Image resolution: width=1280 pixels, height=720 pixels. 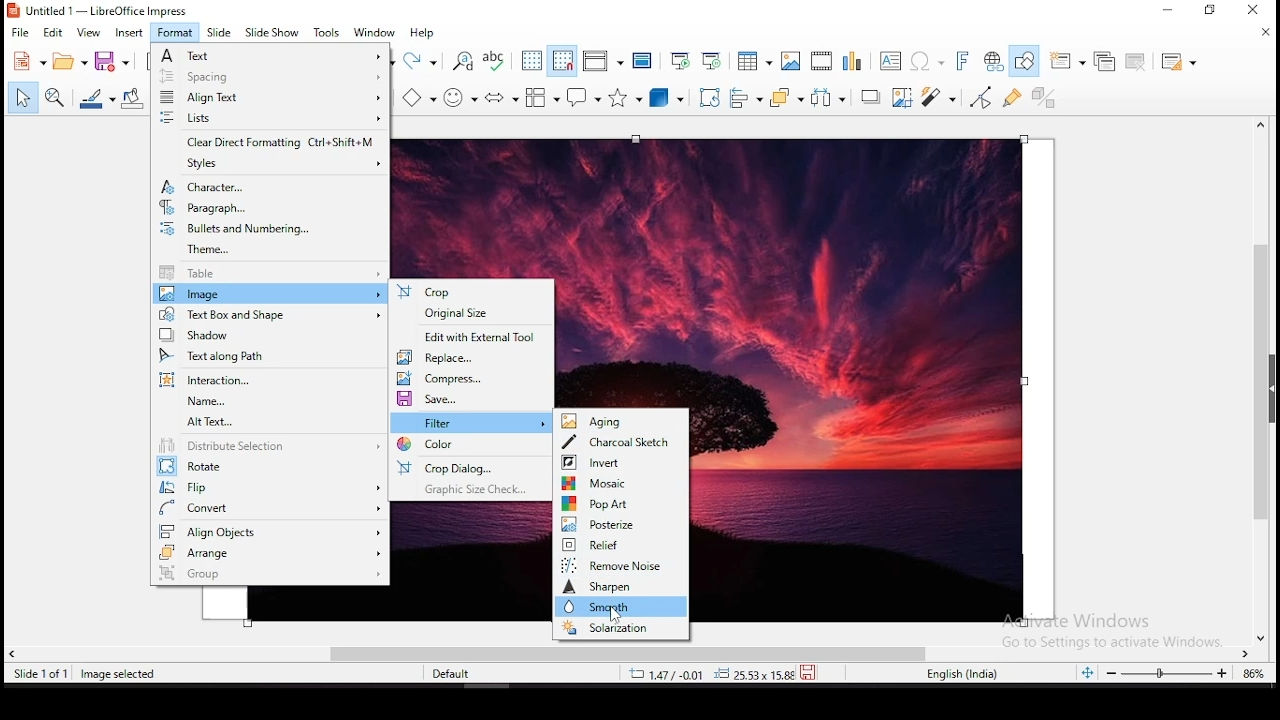 I want to click on insert hyperlink, so click(x=996, y=61).